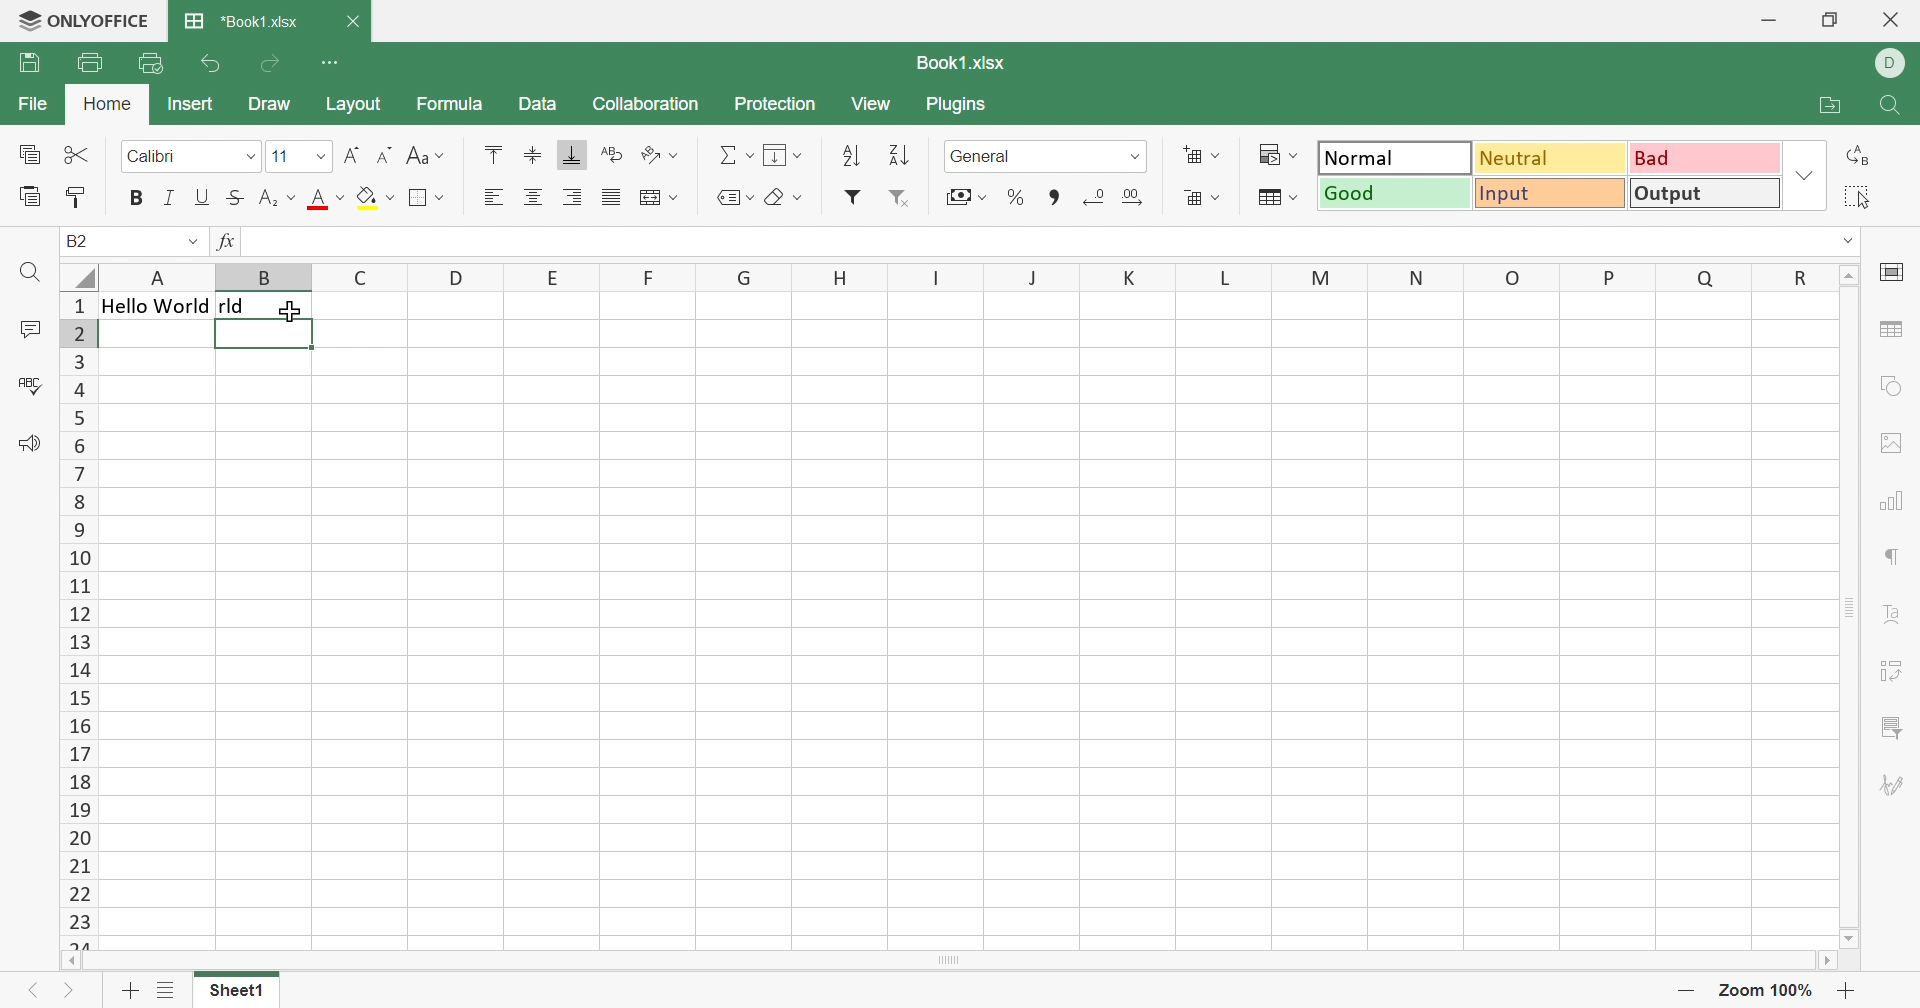  Describe the element at coordinates (33, 384) in the screenshot. I see `Spell checking` at that location.